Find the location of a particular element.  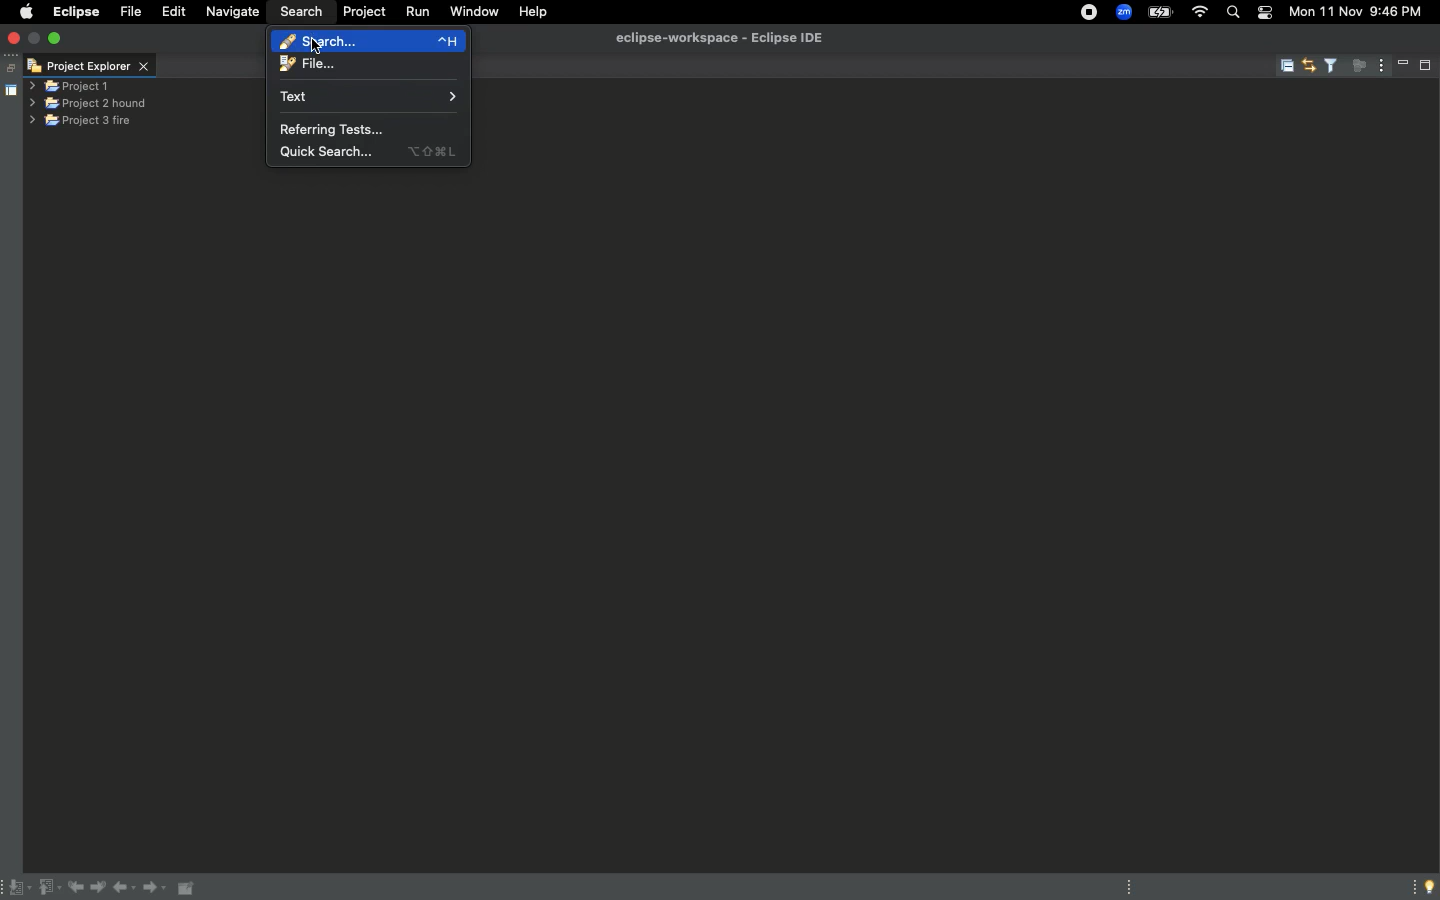

Collapse all is located at coordinates (1284, 70).